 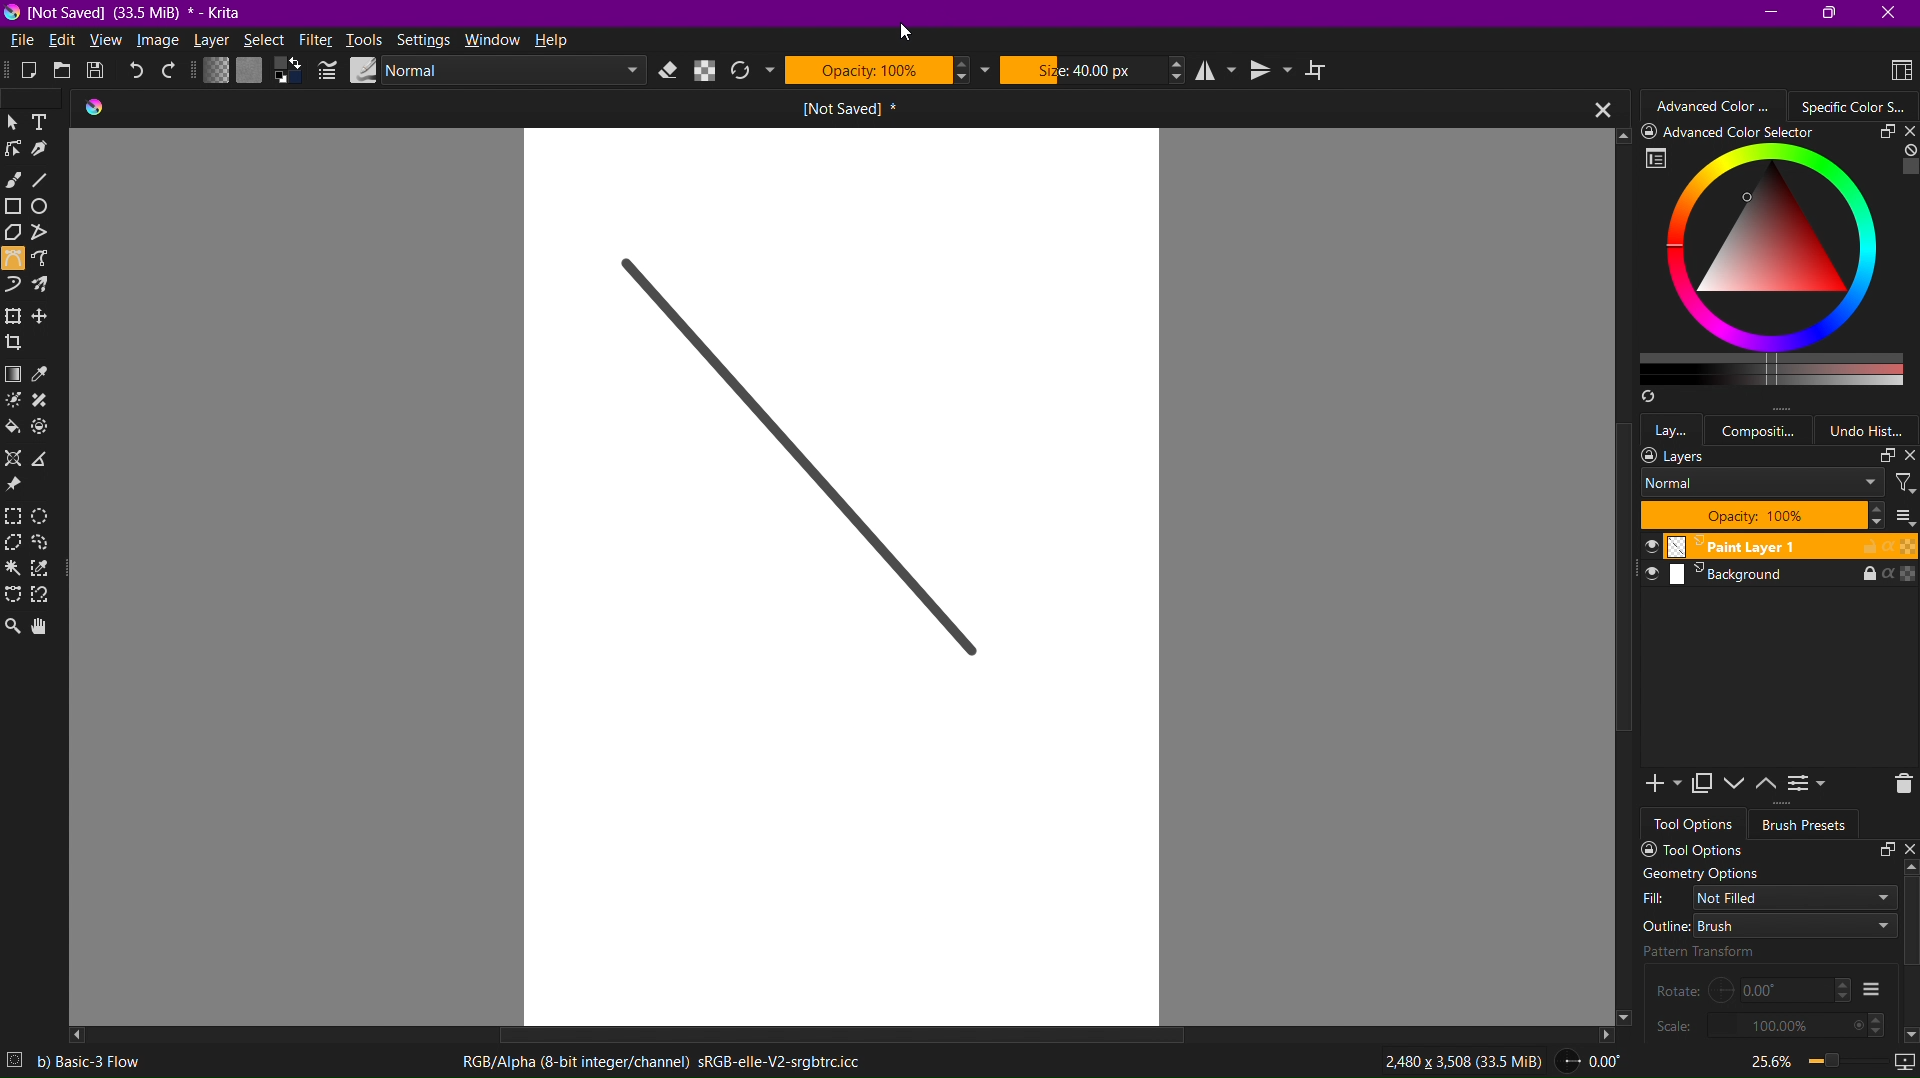 What do you see at coordinates (1904, 482) in the screenshot?
I see `Filters` at bounding box center [1904, 482].